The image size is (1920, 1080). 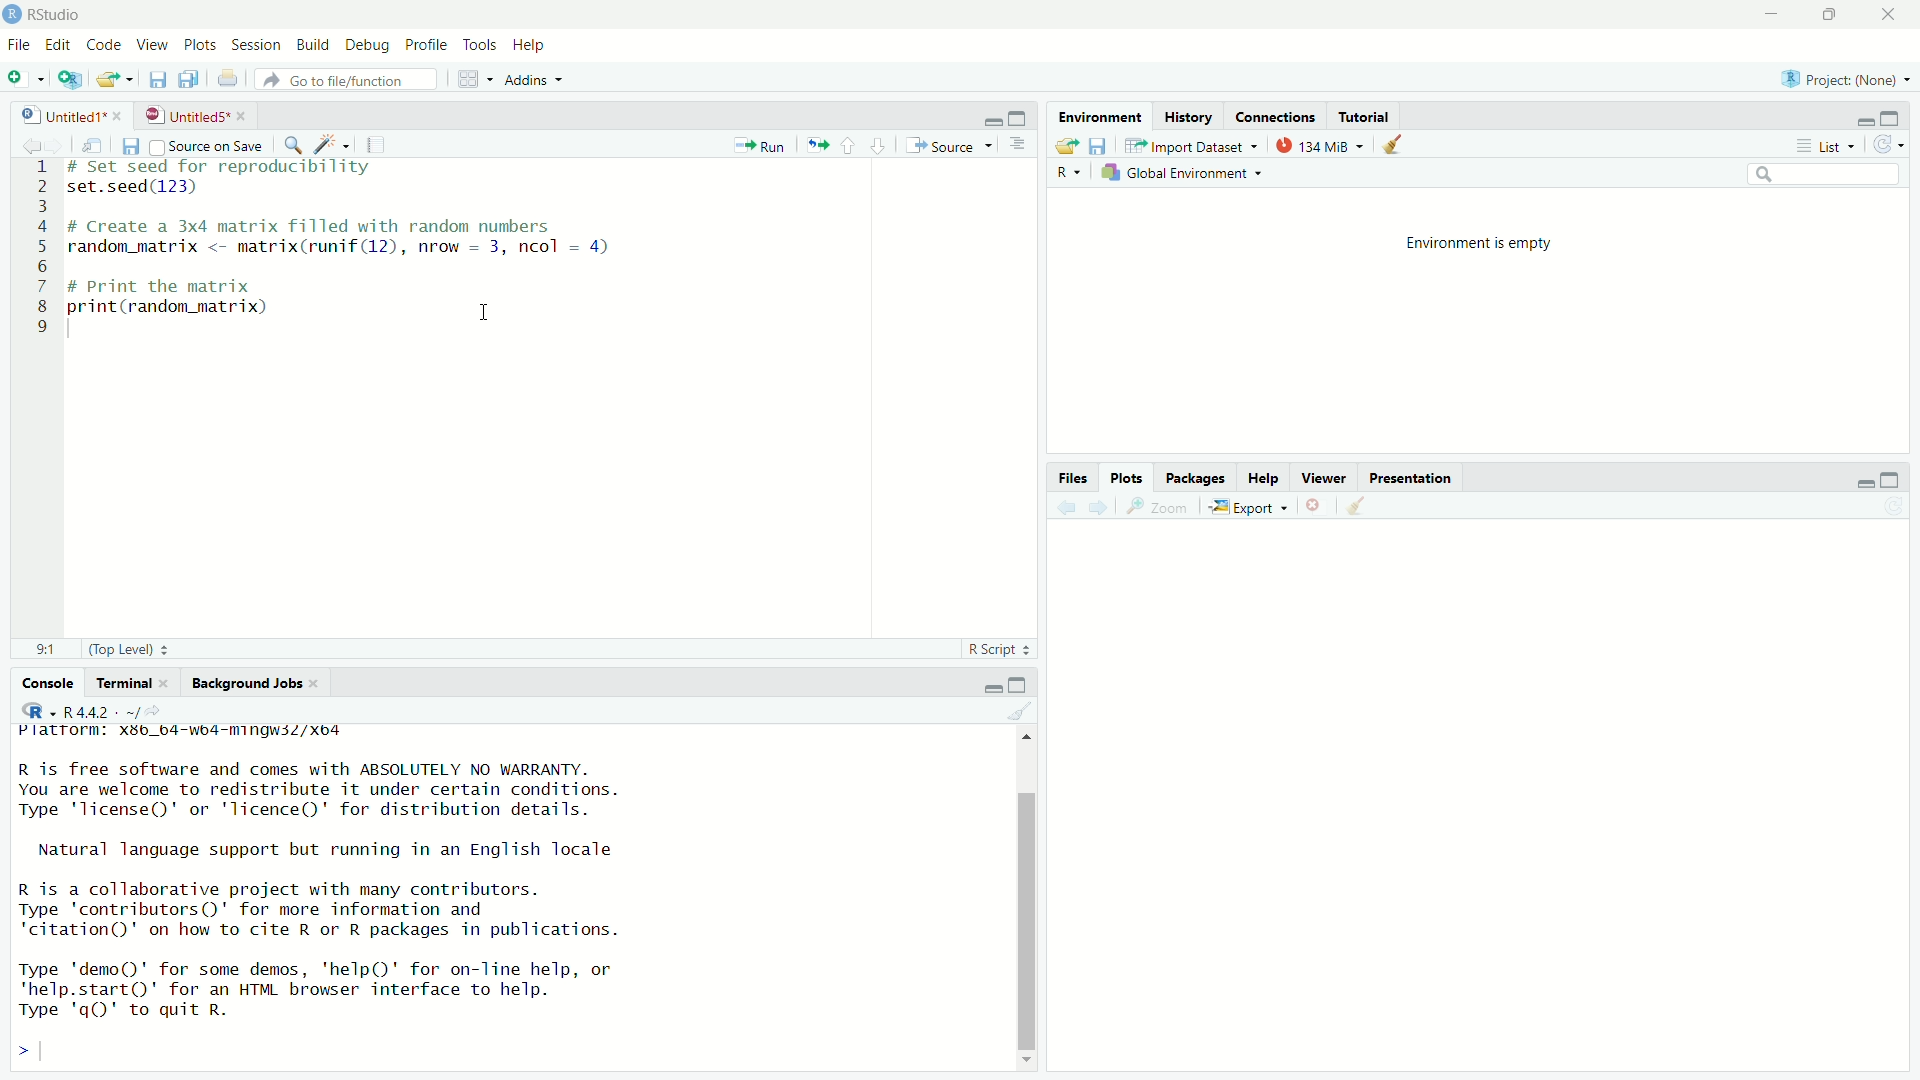 What do you see at coordinates (60, 47) in the screenshot?
I see `Edit` at bounding box center [60, 47].